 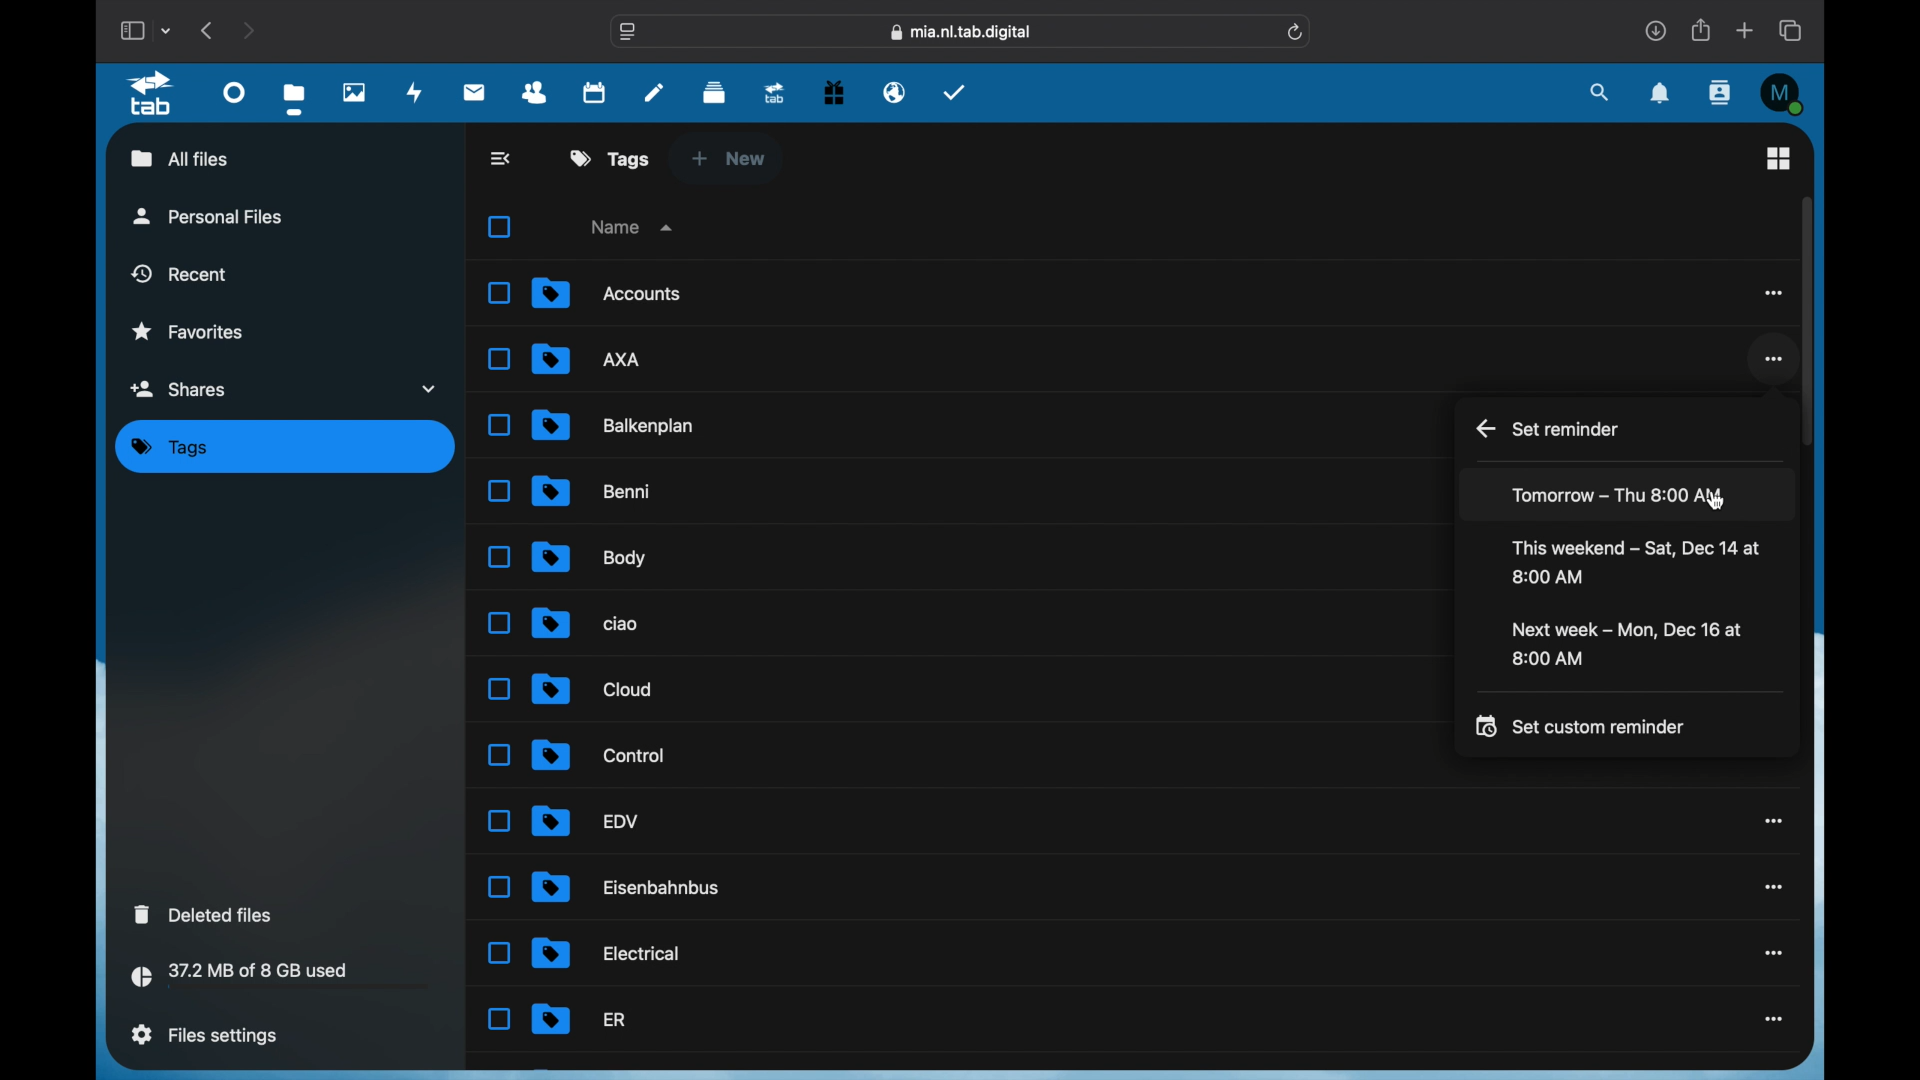 I want to click on website settings, so click(x=628, y=33).